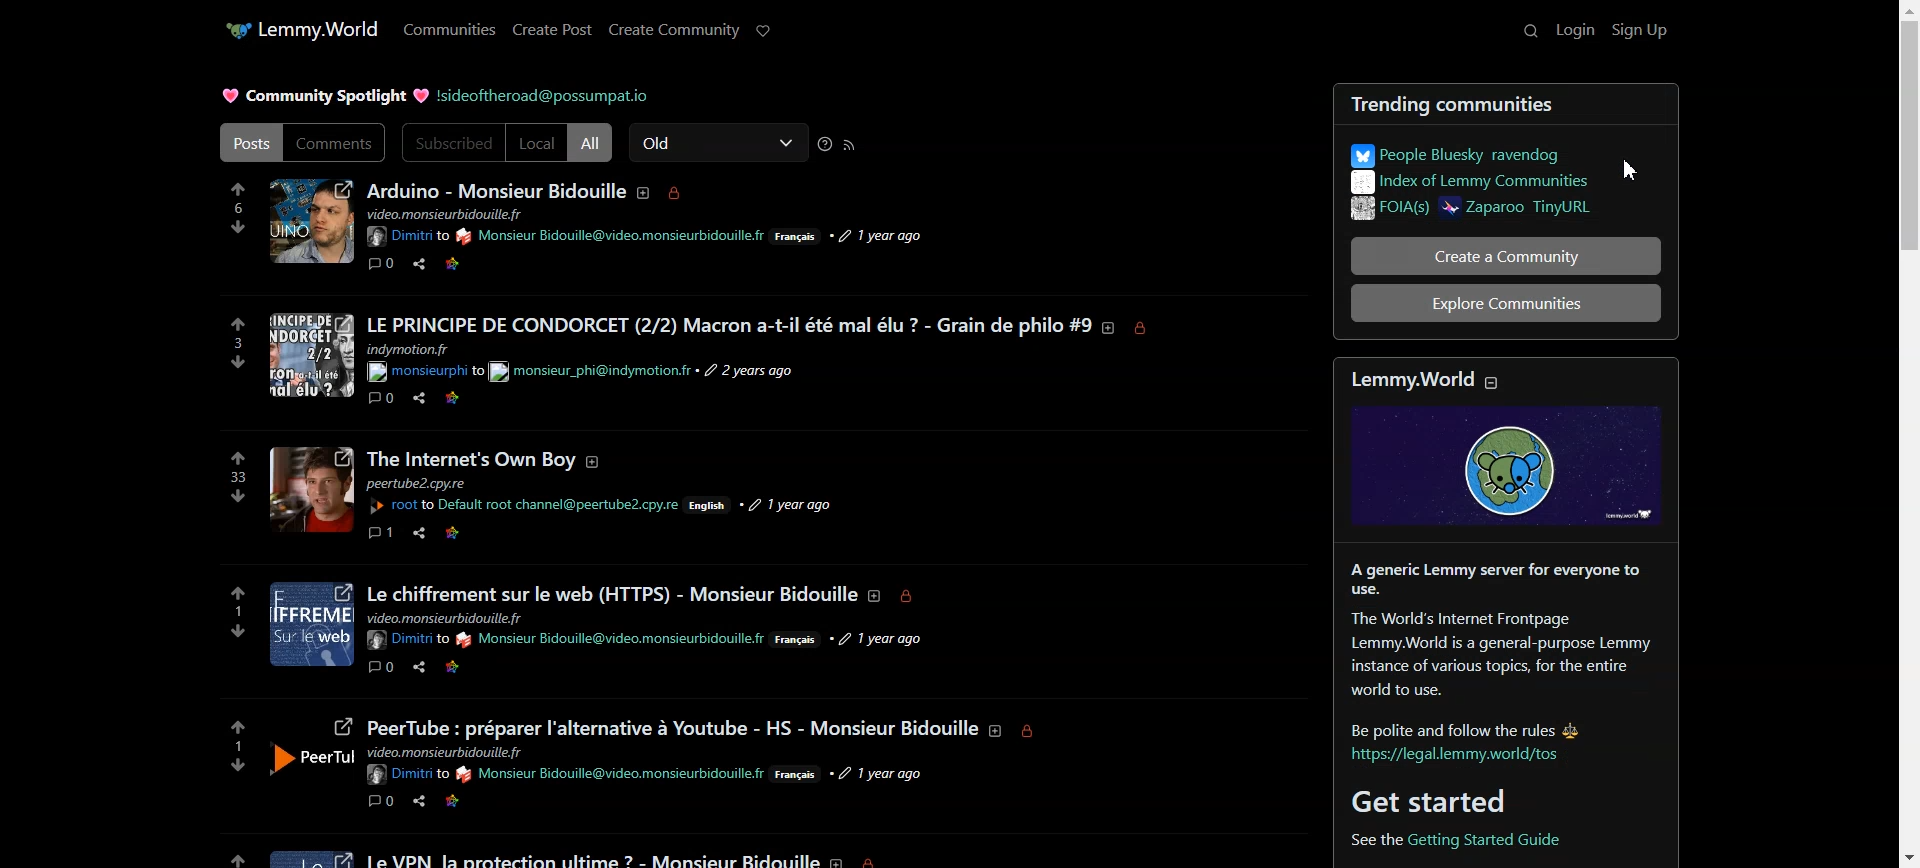 The height and width of the screenshot is (868, 1920). What do you see at coordinates (525, 536) in the screenshot?
I see `copy` at bounding box center [525, 536].